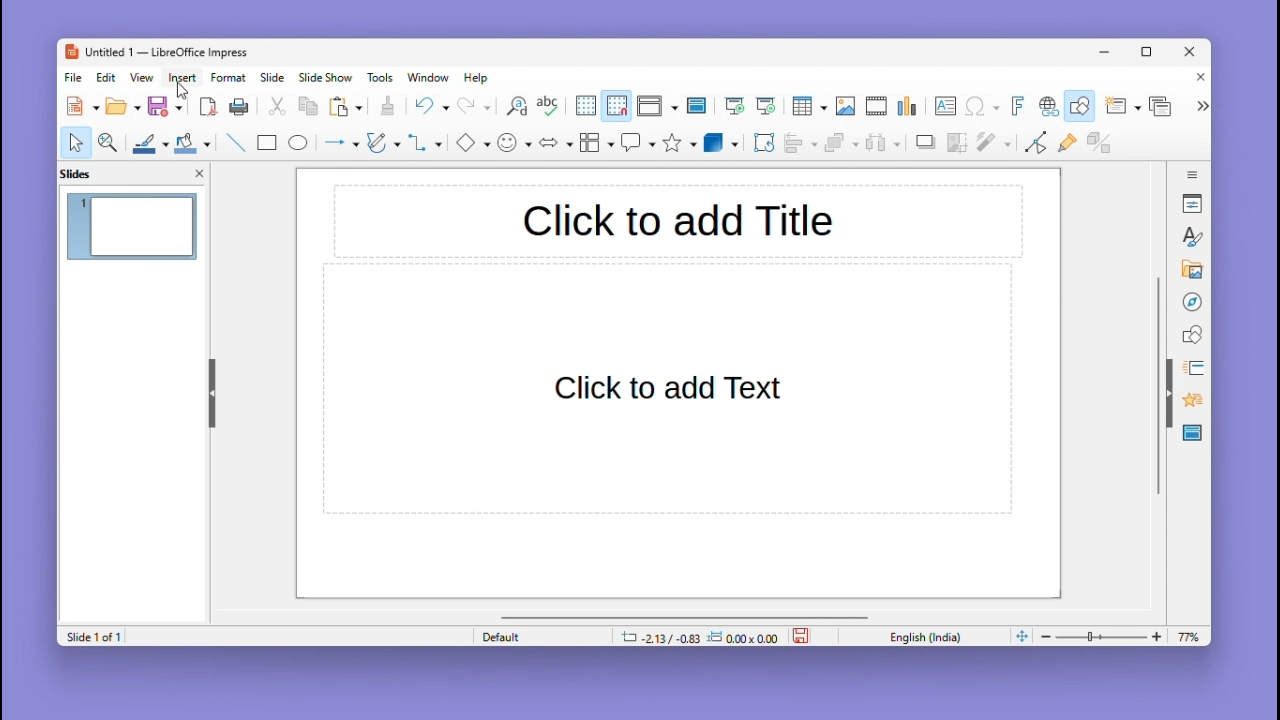 Image resolution: width=1280 pixels, height=720 pixels. What do you see at coordinates (265, 142) in the screenshot?
I see `Rectangle` at bounding box center [265, 142].